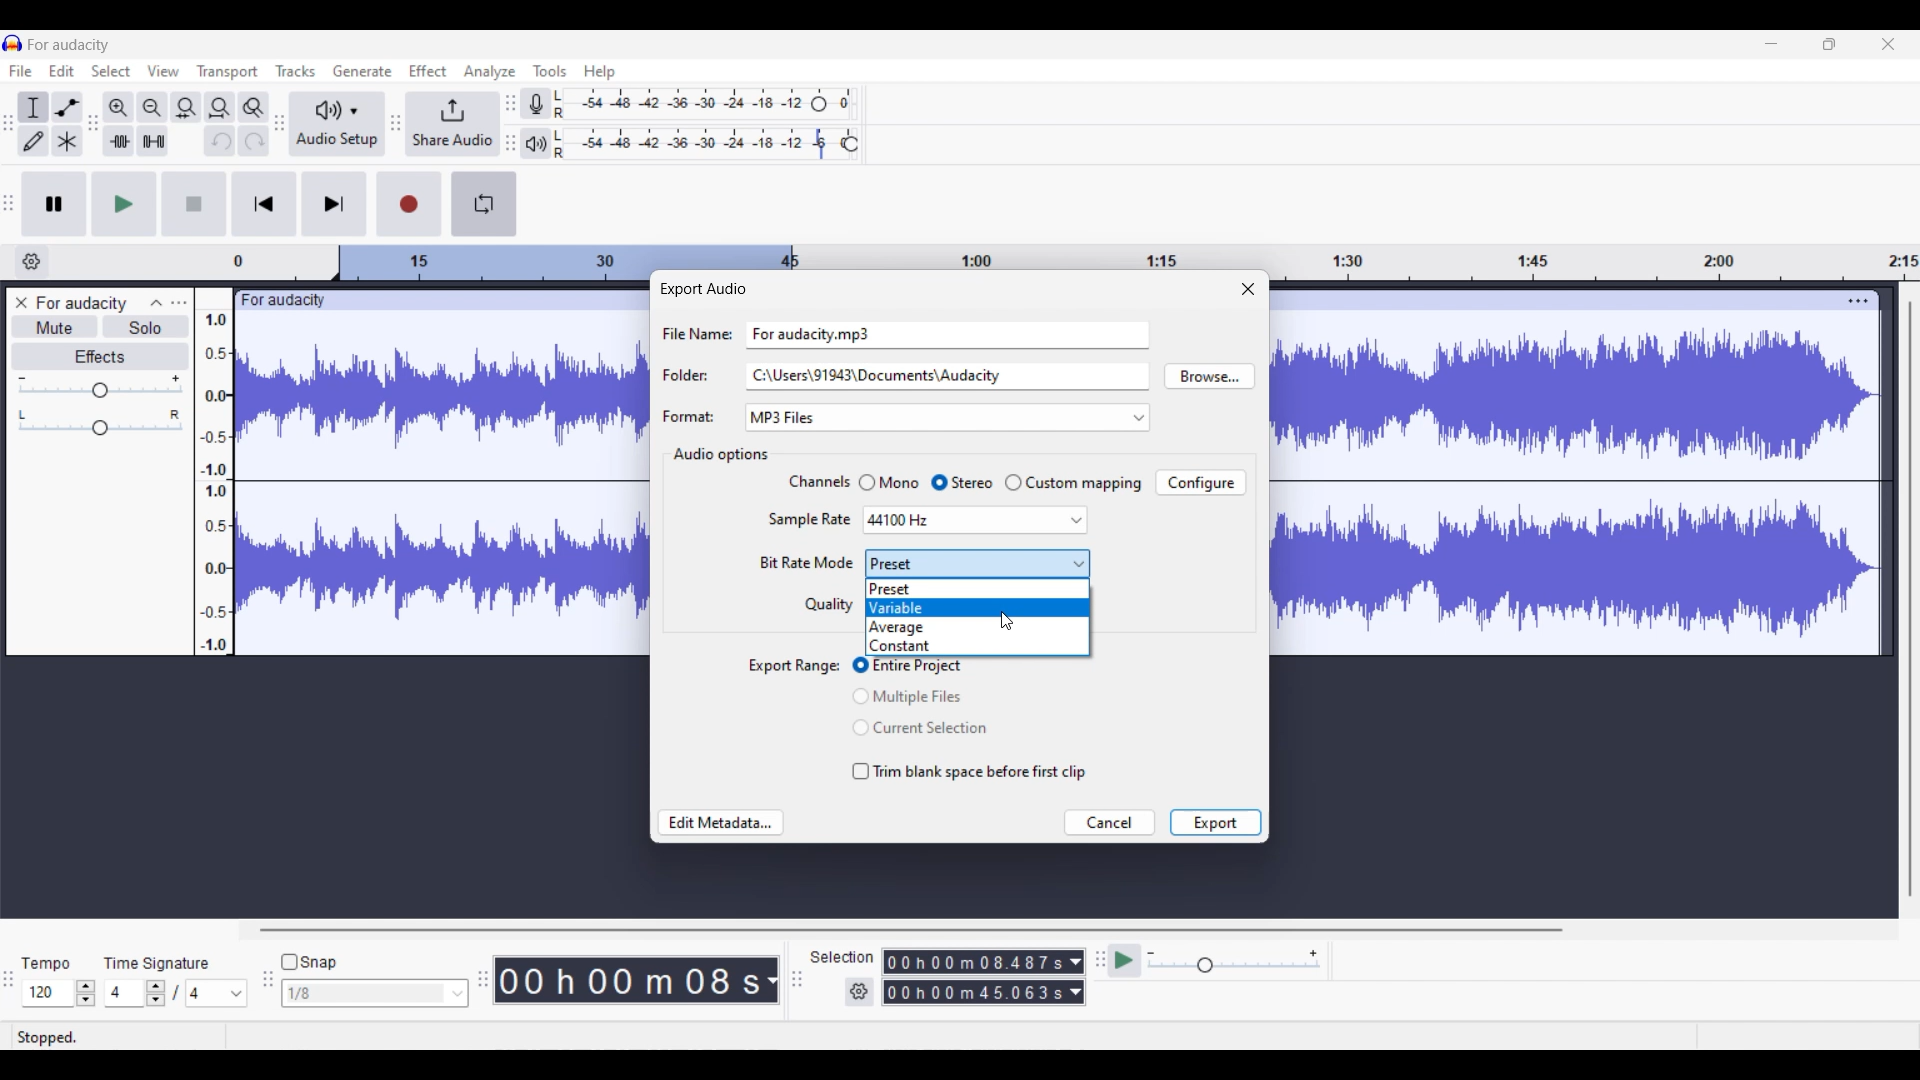 This screenshot has width=1920, height=1080. What do you see at coordinates (264, 203) in the screenshot?
I see `Skip/Select to start` at bounding box center [264, 203].